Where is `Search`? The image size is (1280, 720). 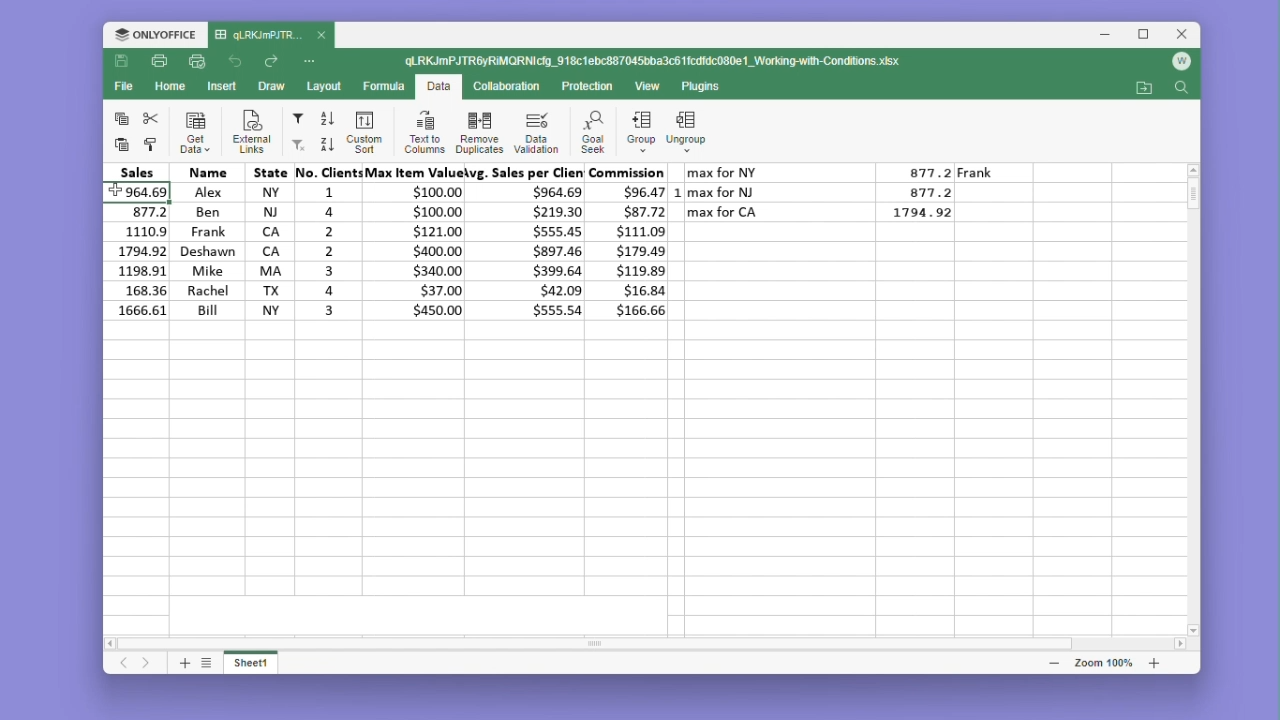 Search is located at coordinates (1181, 89).